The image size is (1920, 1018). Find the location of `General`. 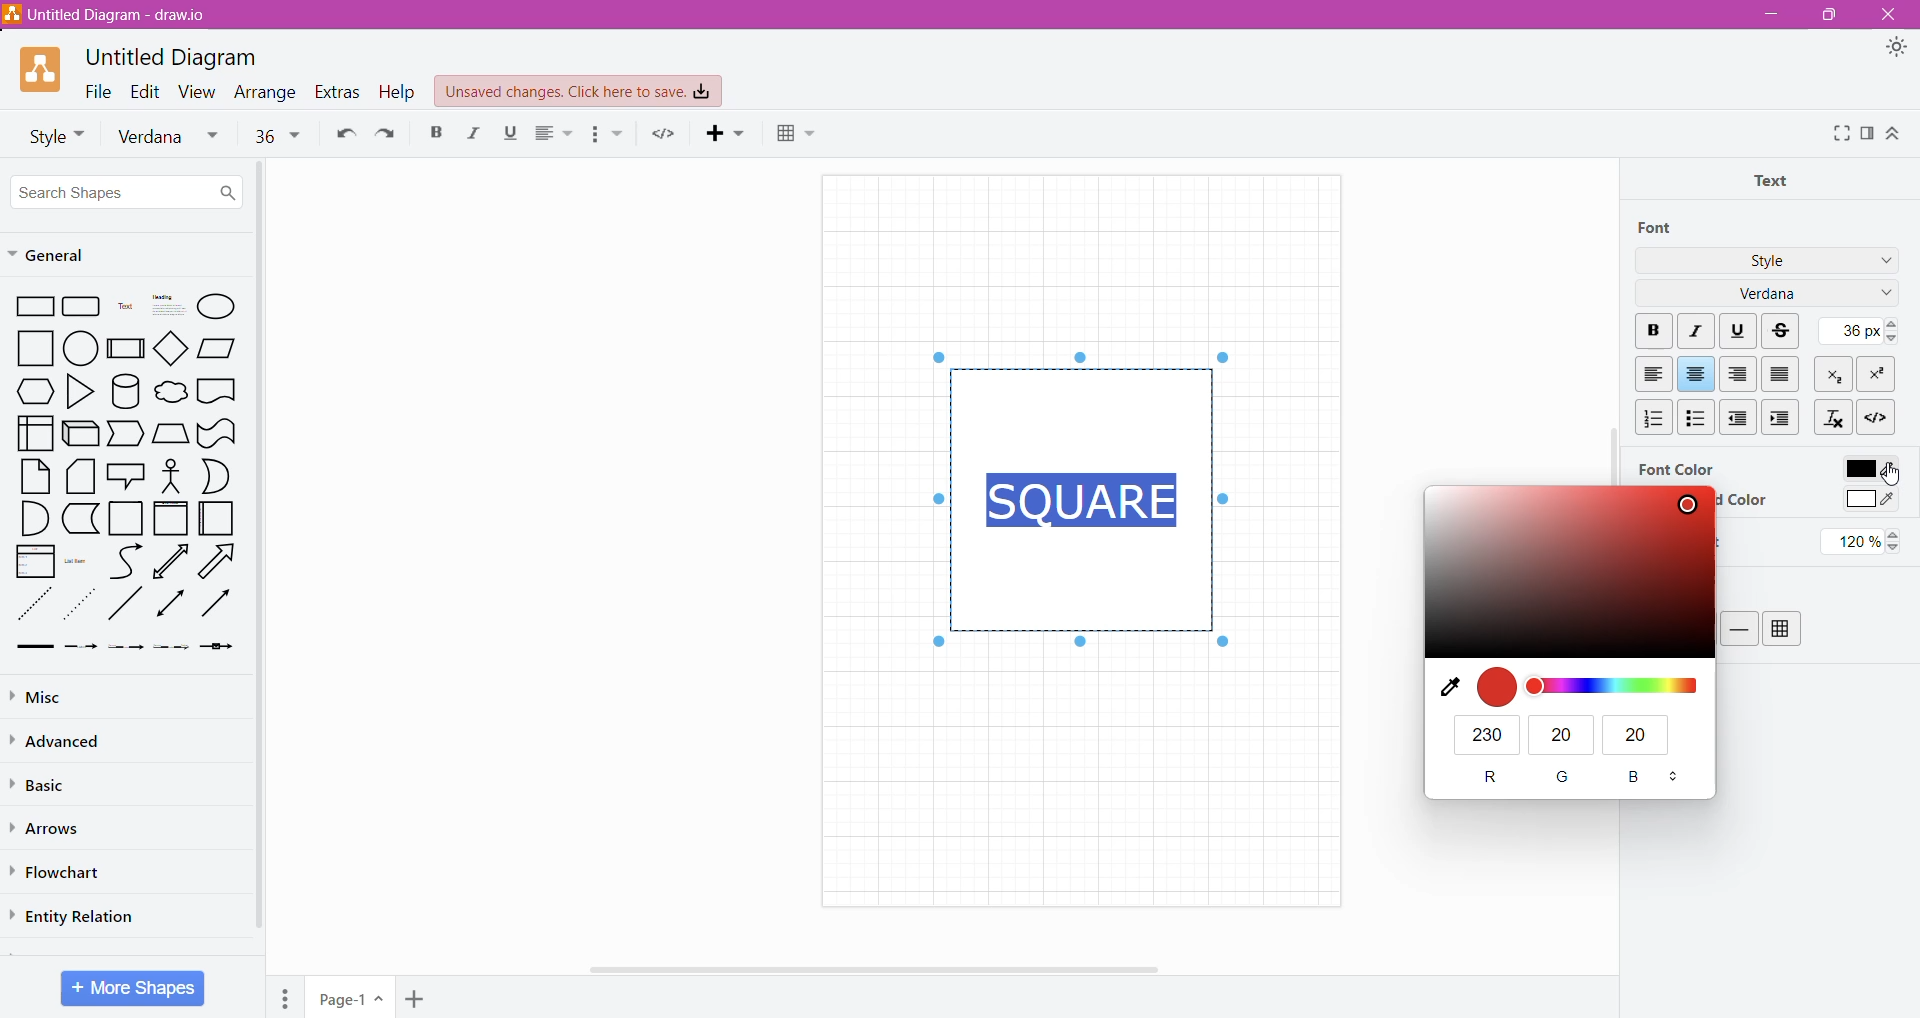

General is located at coordinates (57, 256).